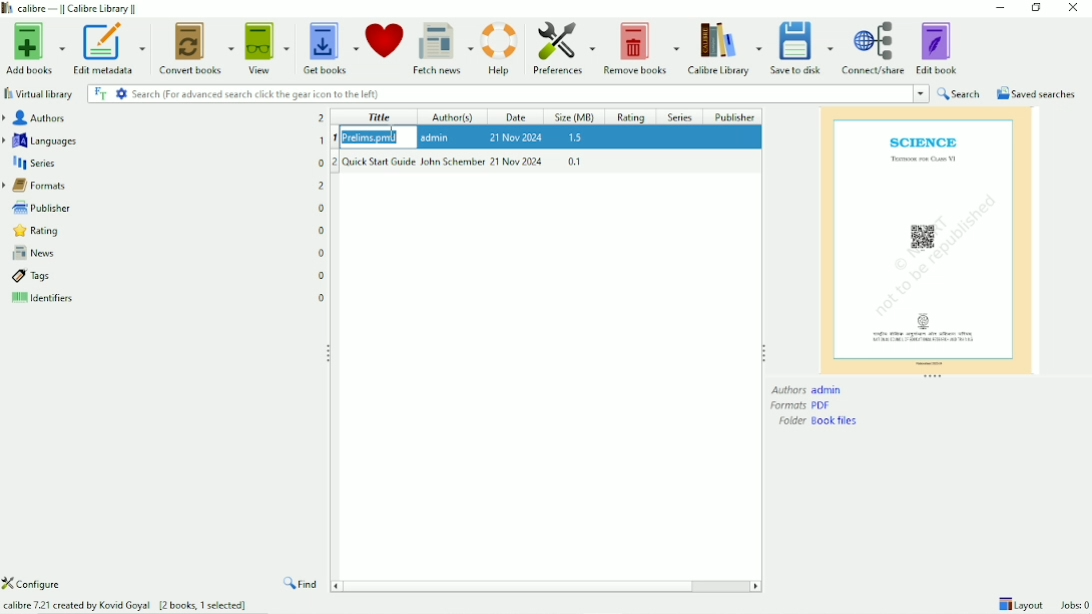 The width and height of the screenshot is (1092, 614). What do you see at coordinates (322, 140) in the screenshot?
I see `1` at bounding box center [322, 140].